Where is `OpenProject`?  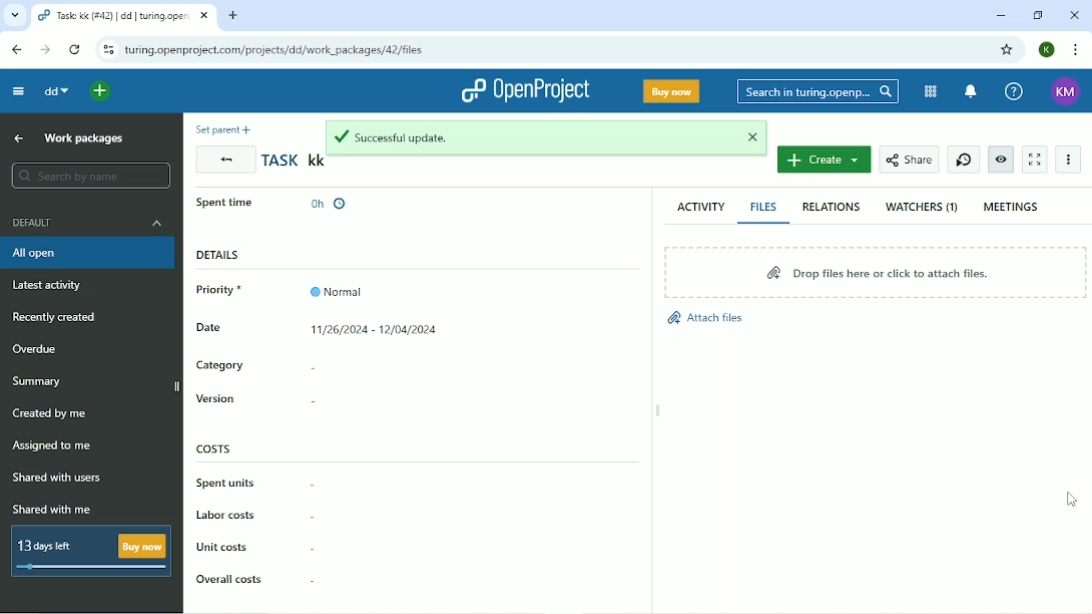
OpenProject is located at coordinates (524, 91).